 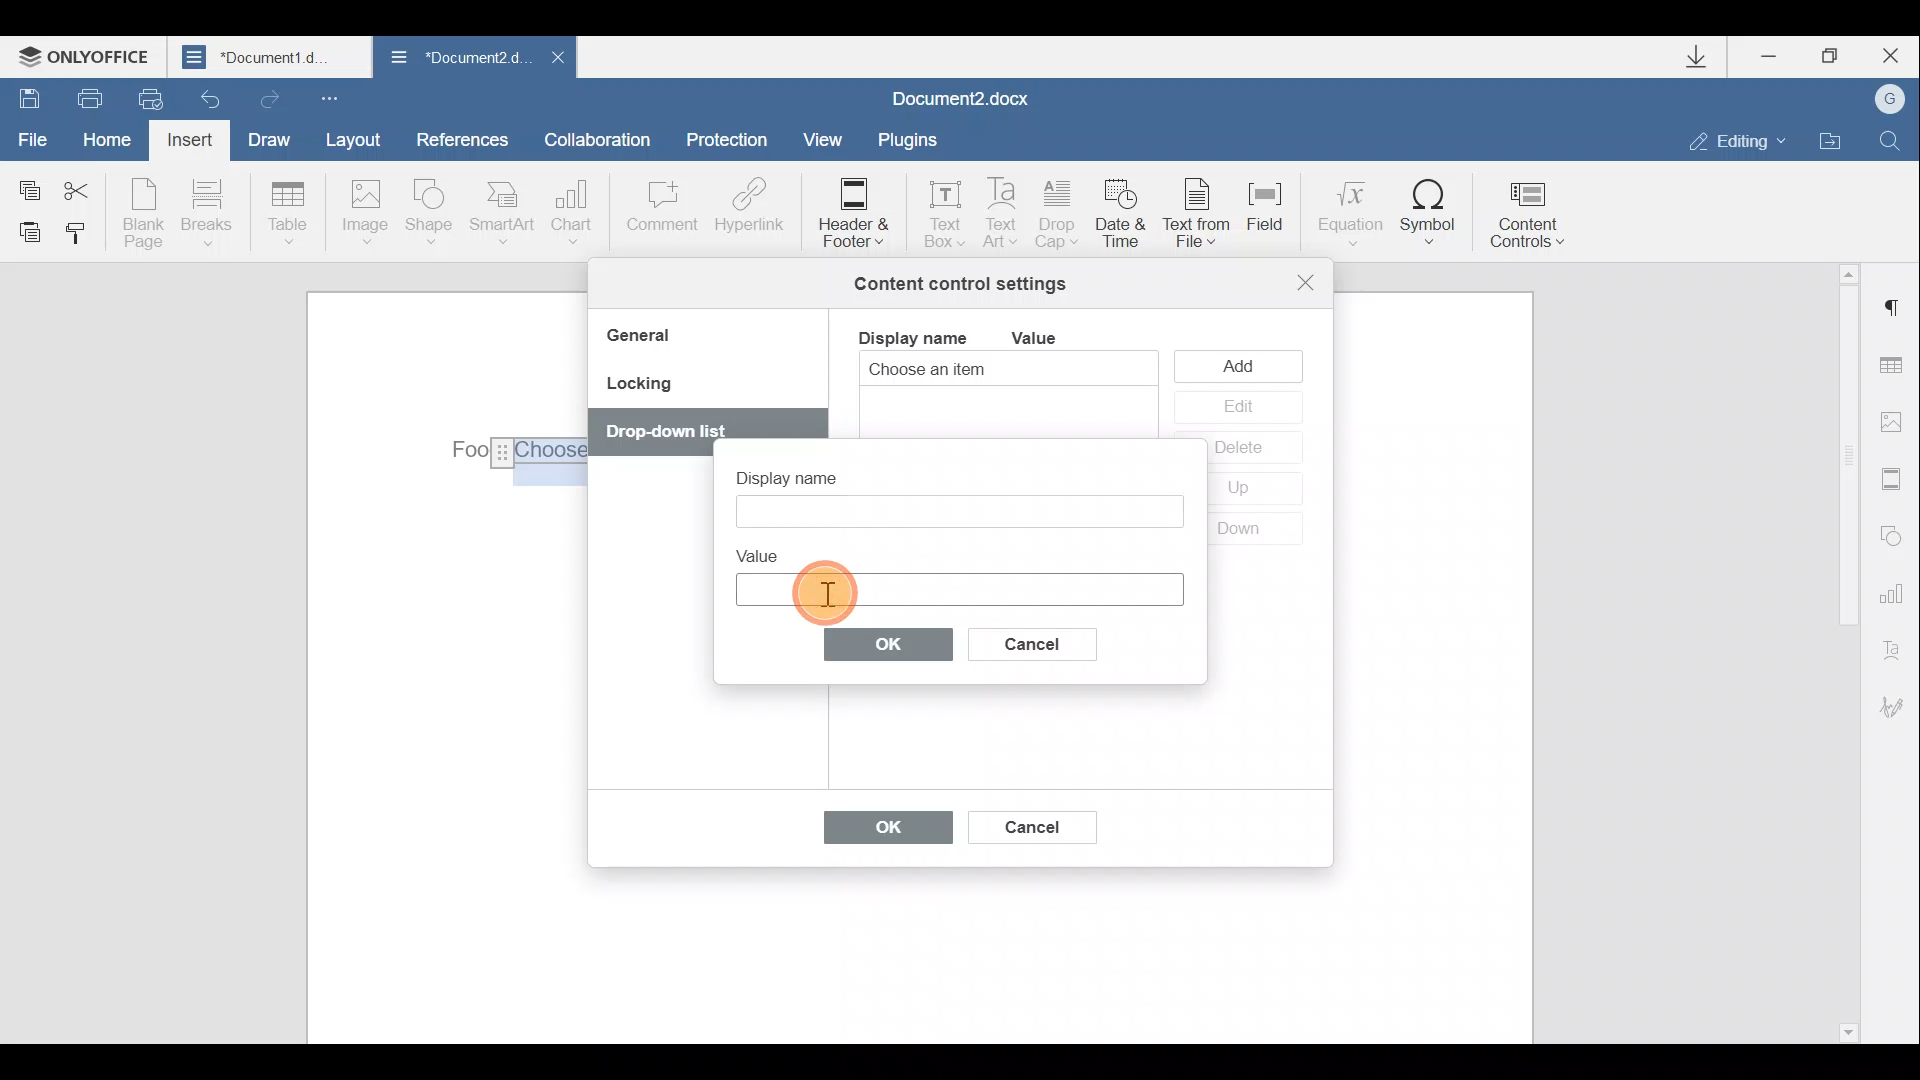 I want to click on Display name, so click(x=804, y=472).